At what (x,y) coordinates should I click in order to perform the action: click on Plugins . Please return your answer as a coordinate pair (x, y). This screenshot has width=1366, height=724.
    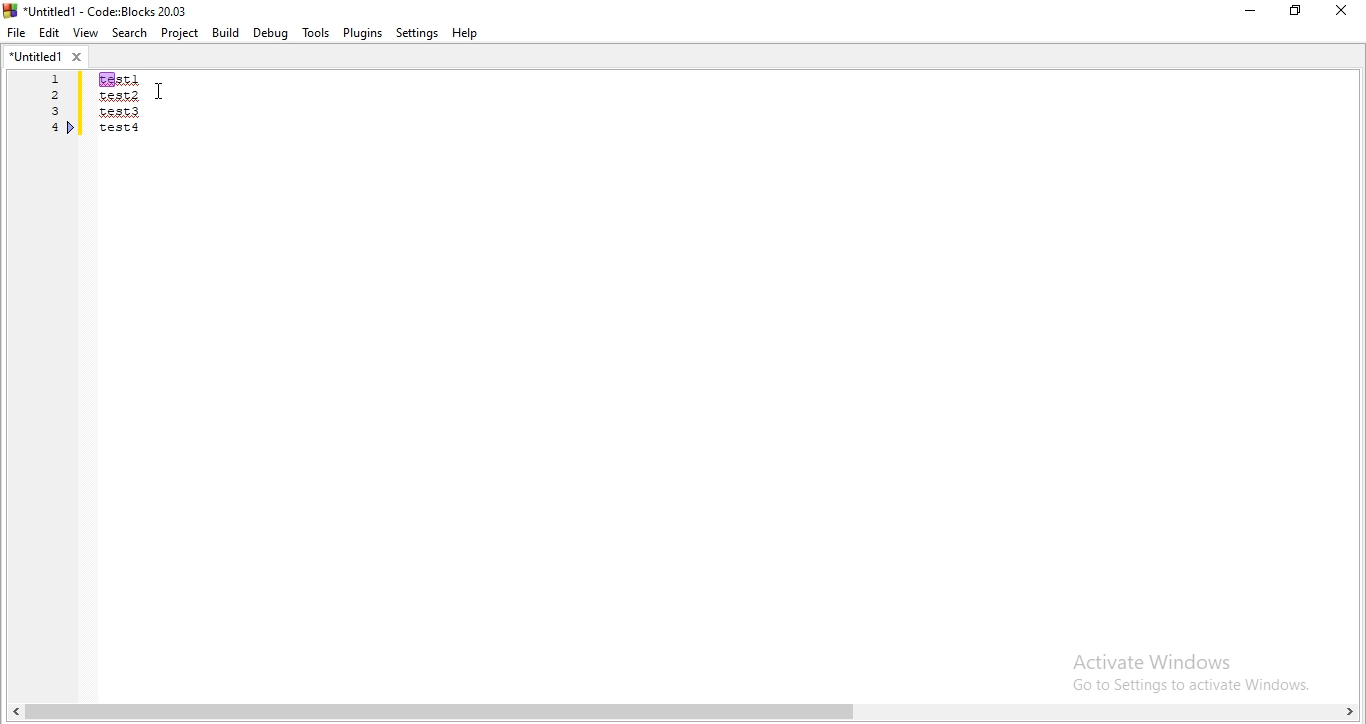
    Looking at the image, I should click on (362, 32).